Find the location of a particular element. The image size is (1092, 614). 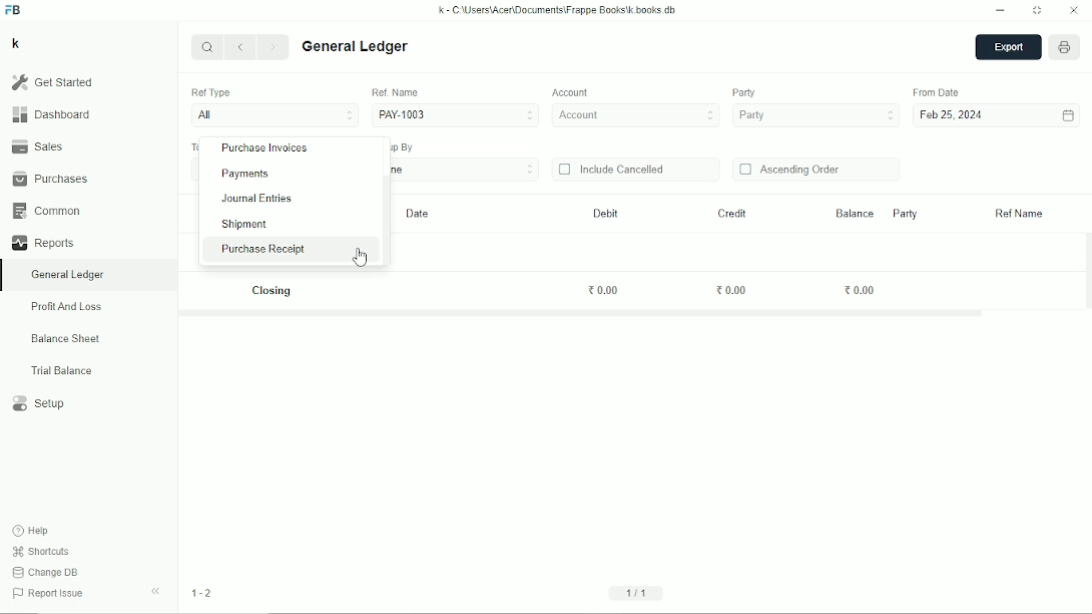

Account is located at coordinates (572, 93).